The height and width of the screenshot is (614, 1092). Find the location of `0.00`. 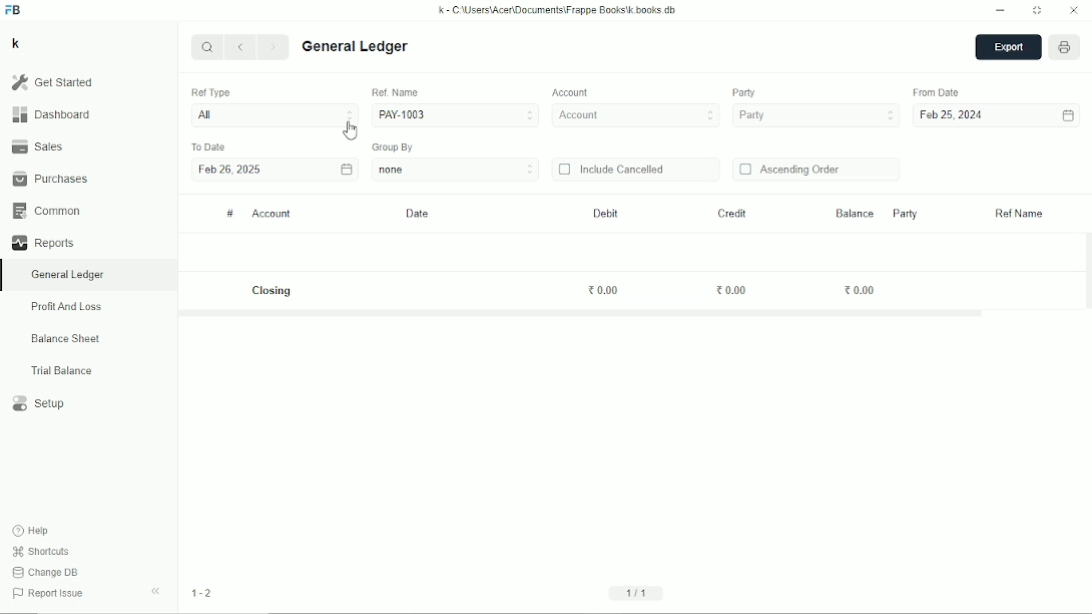

0.00 is located at coordinates (605, 290).